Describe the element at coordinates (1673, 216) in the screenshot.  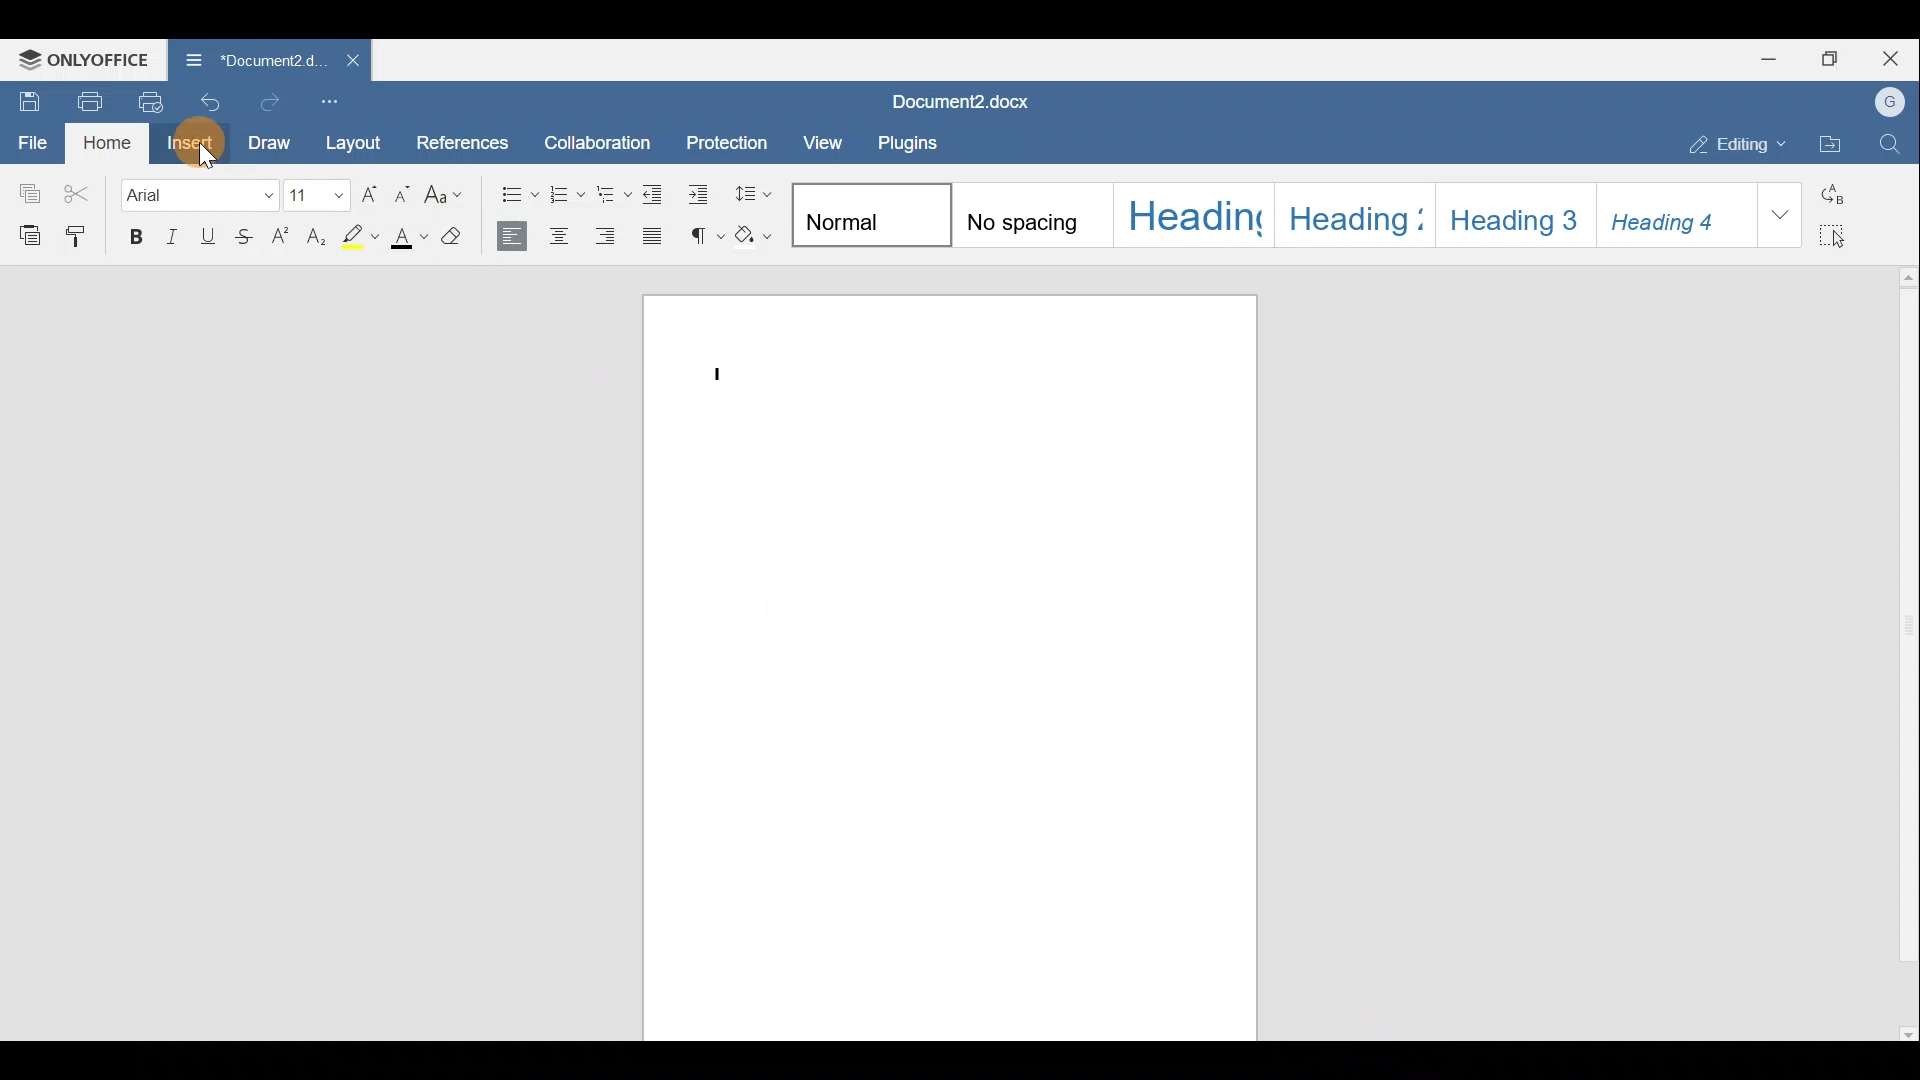
I see `Style 6` at that location.